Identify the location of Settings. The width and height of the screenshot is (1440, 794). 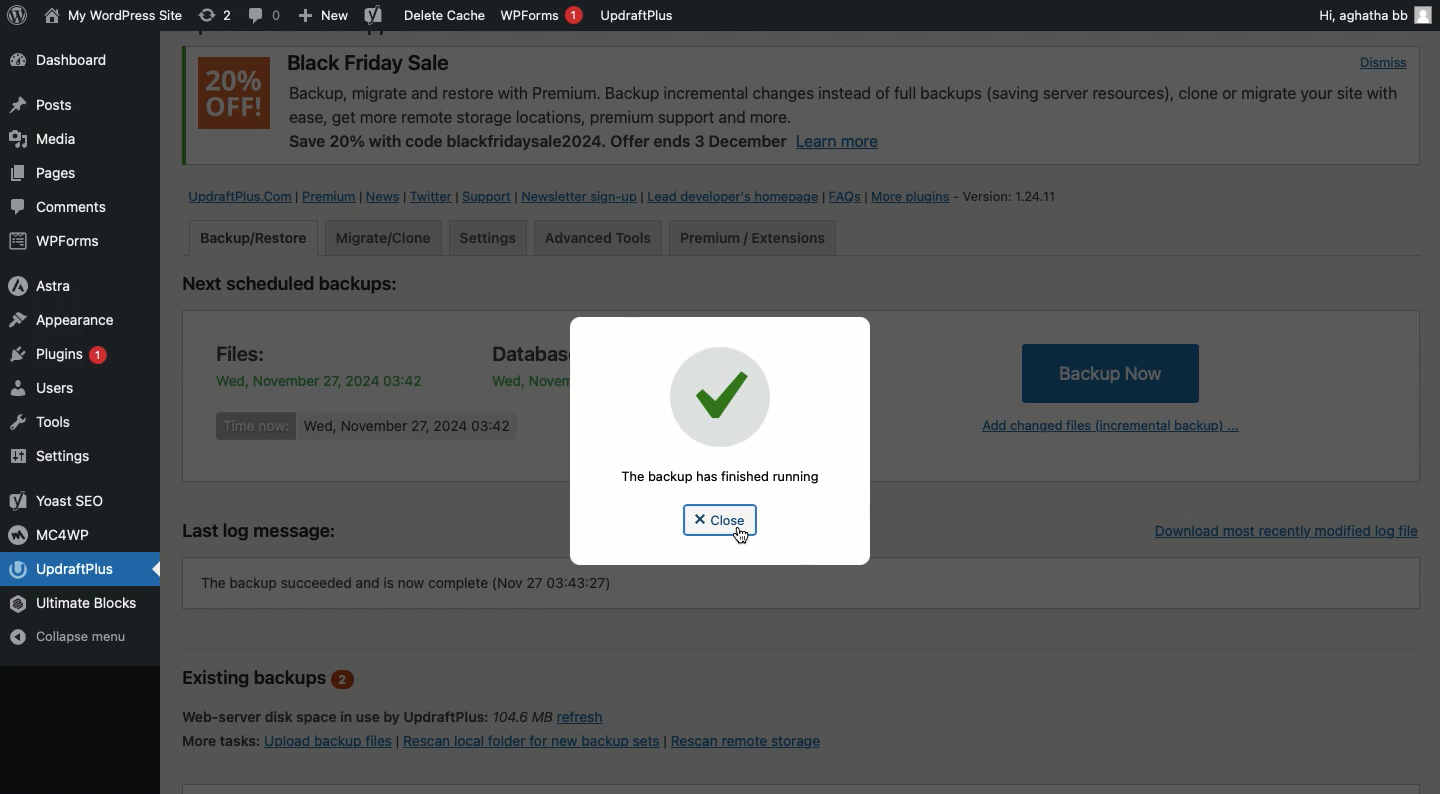
(57, 457).